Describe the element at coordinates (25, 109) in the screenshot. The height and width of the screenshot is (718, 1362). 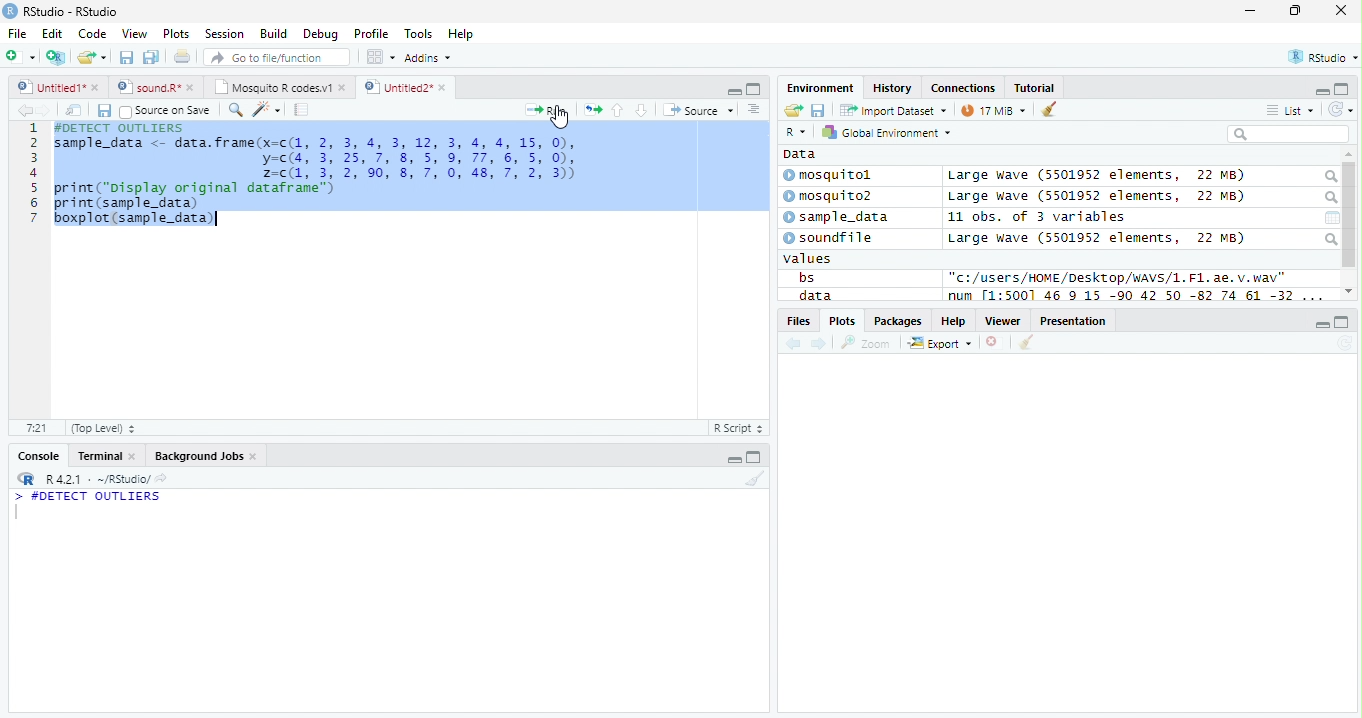
I see `Go backward` at that location.